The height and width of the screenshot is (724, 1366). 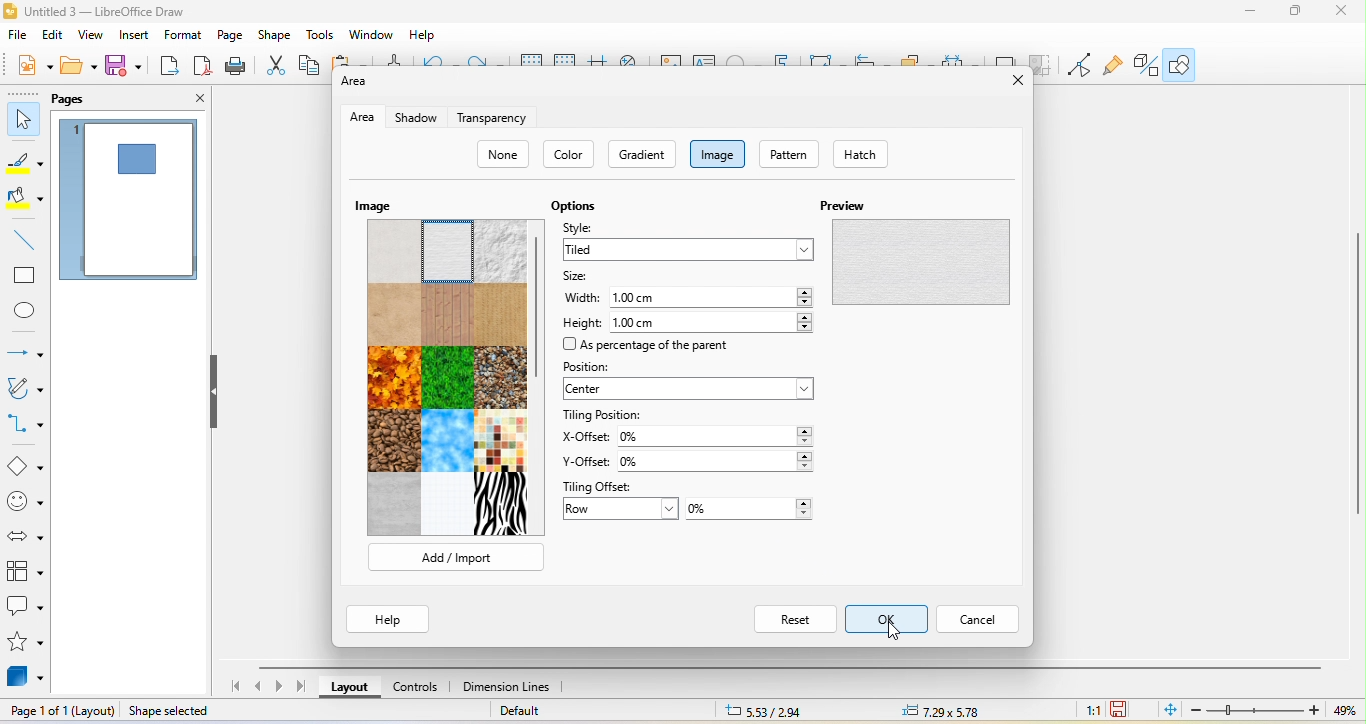 I want to click on image, so click(x=722, y=156).